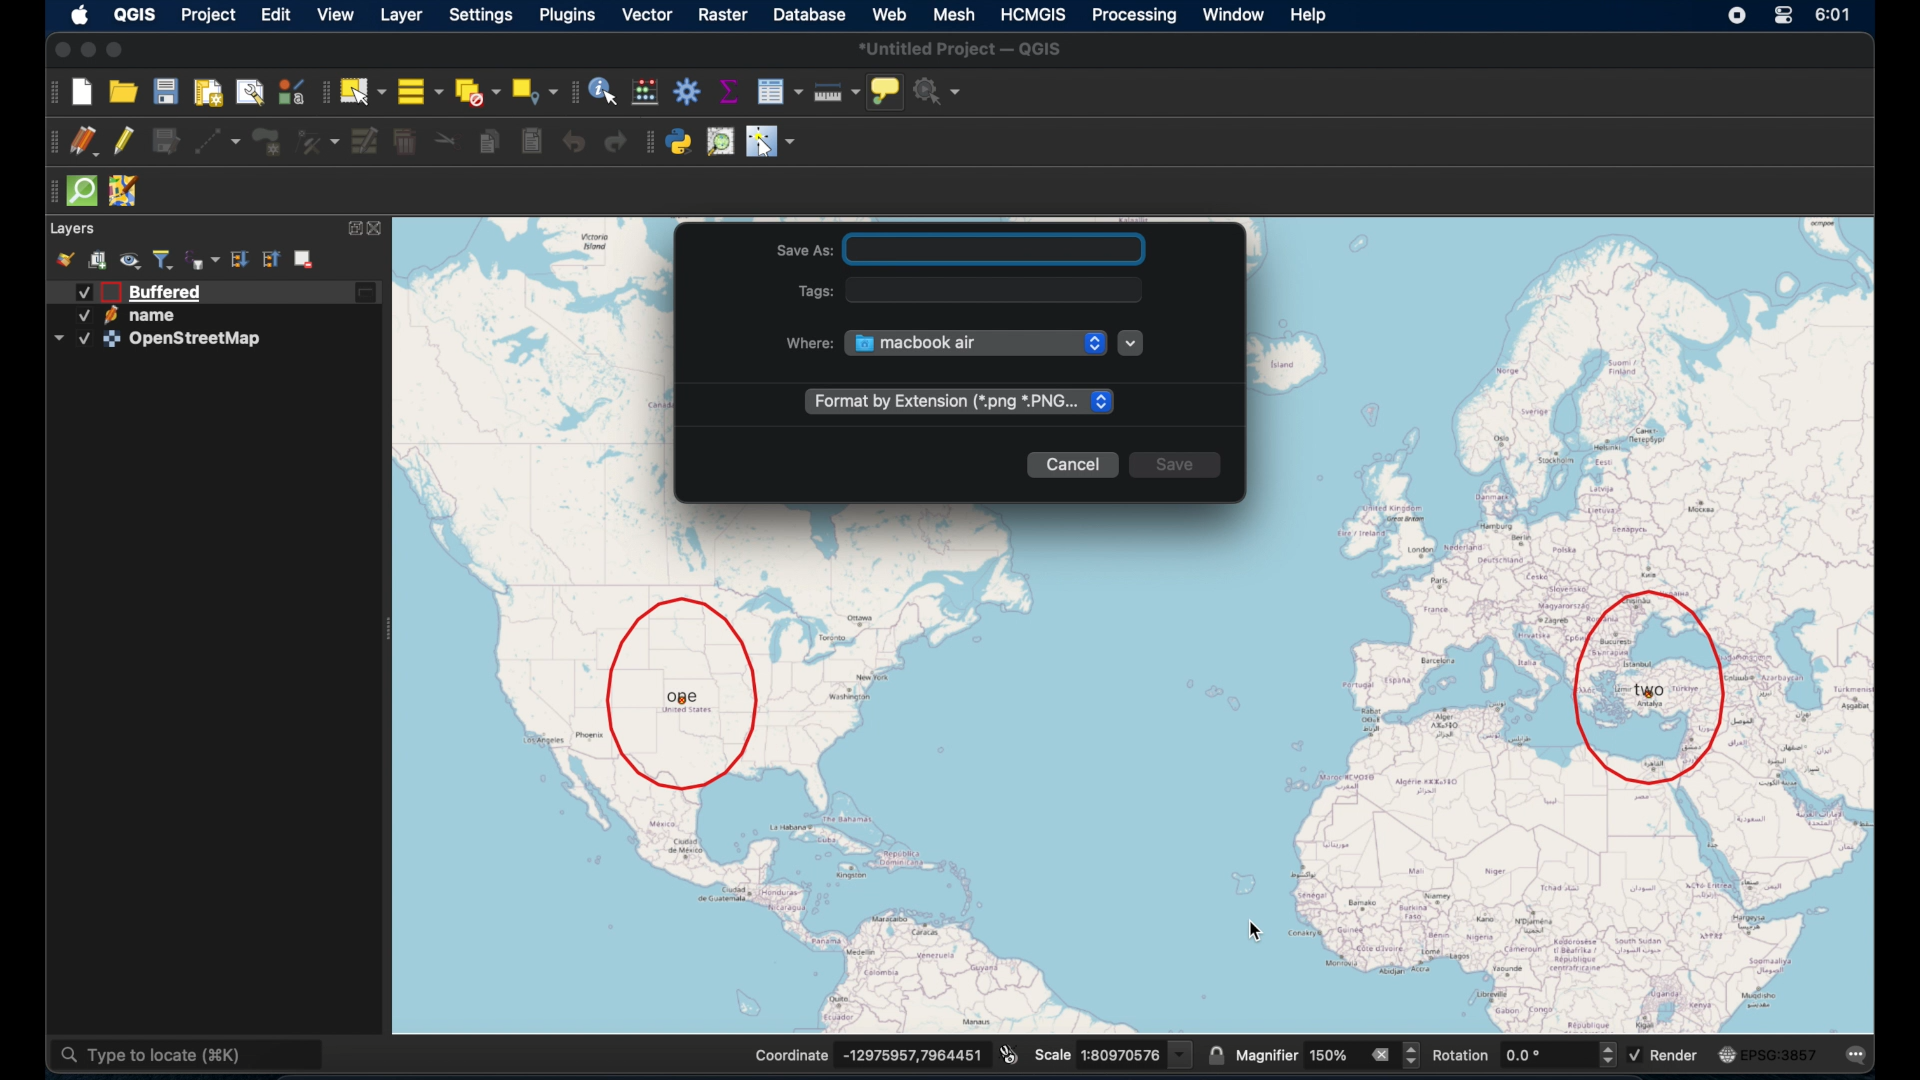 This screenshot has width=1920, height=1080. I want to click on type to locate, so click(191, 1052).